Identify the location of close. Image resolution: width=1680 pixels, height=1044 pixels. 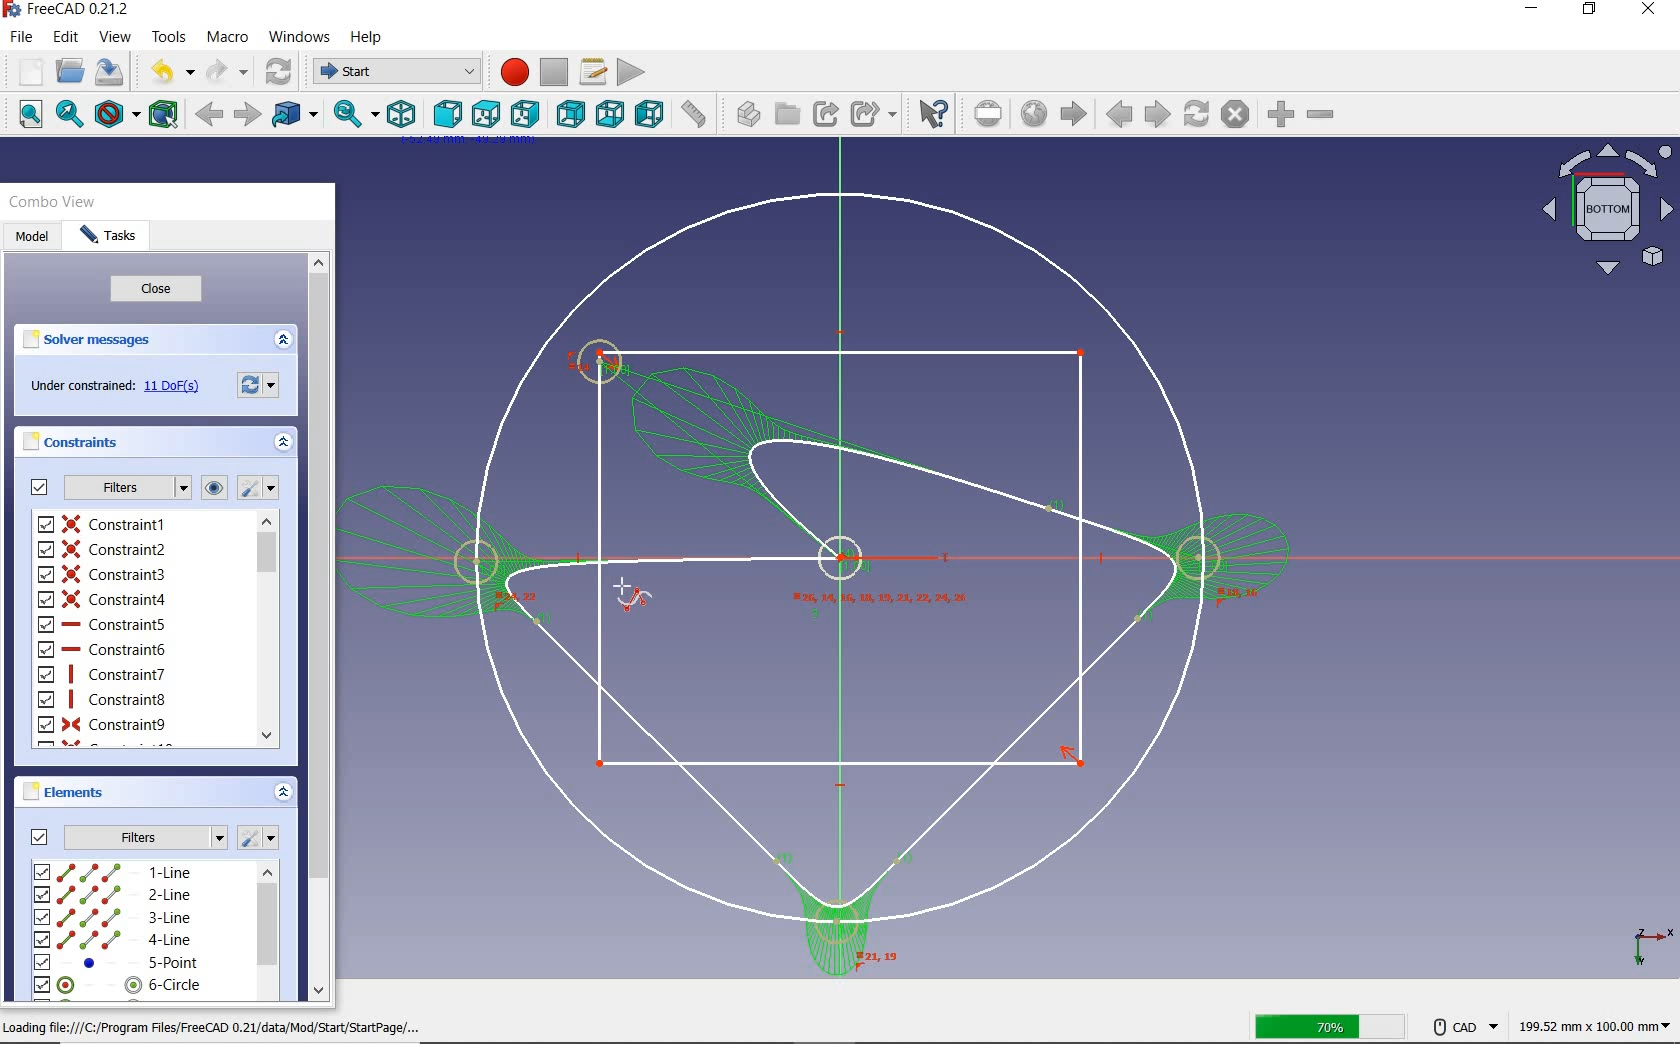
(157, 290).